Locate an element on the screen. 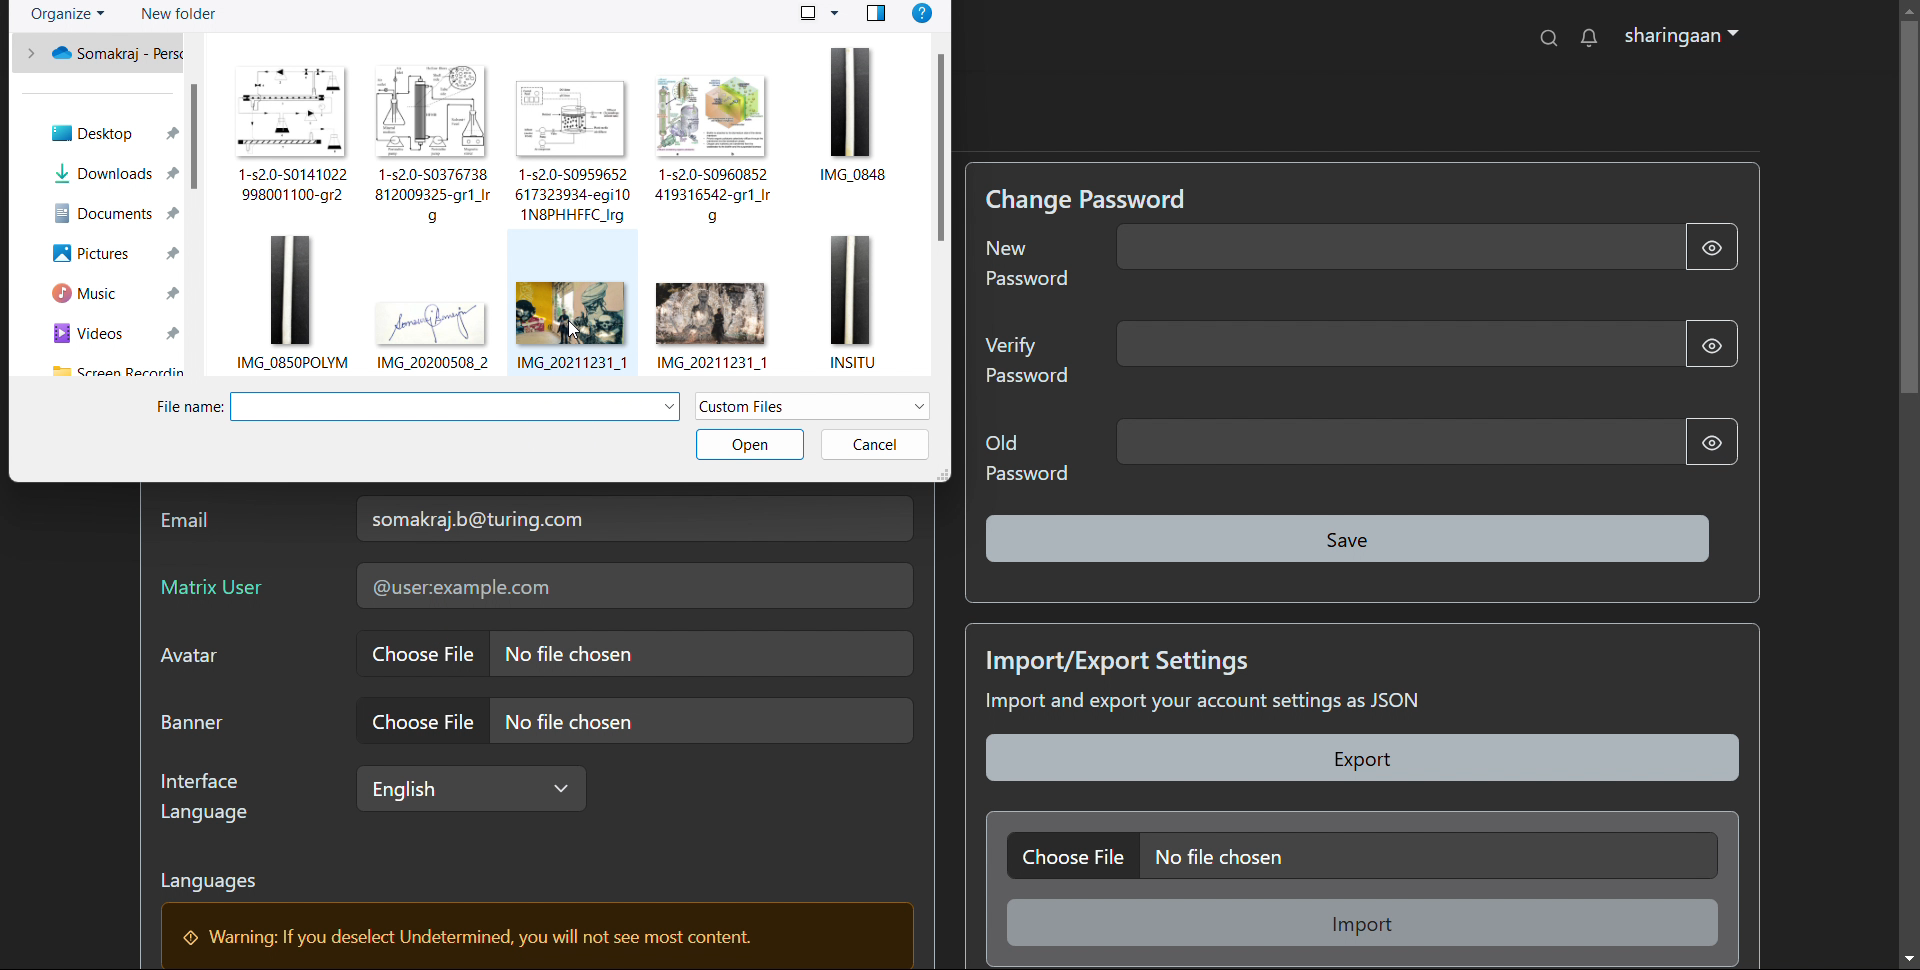 This screenshot has width=1920, height=970. Interface Language is located at coordinates (211, 797).